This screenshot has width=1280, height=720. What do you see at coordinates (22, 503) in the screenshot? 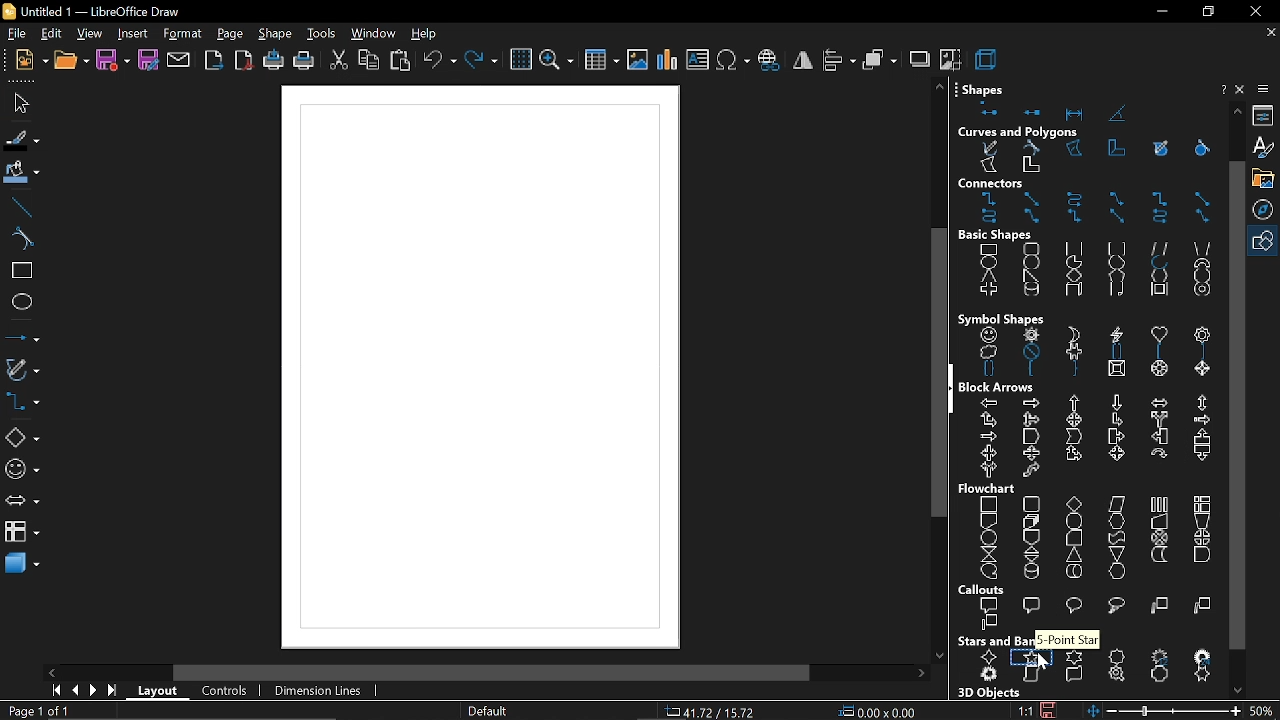
I see `arrows` at bounding box center [22, 503].